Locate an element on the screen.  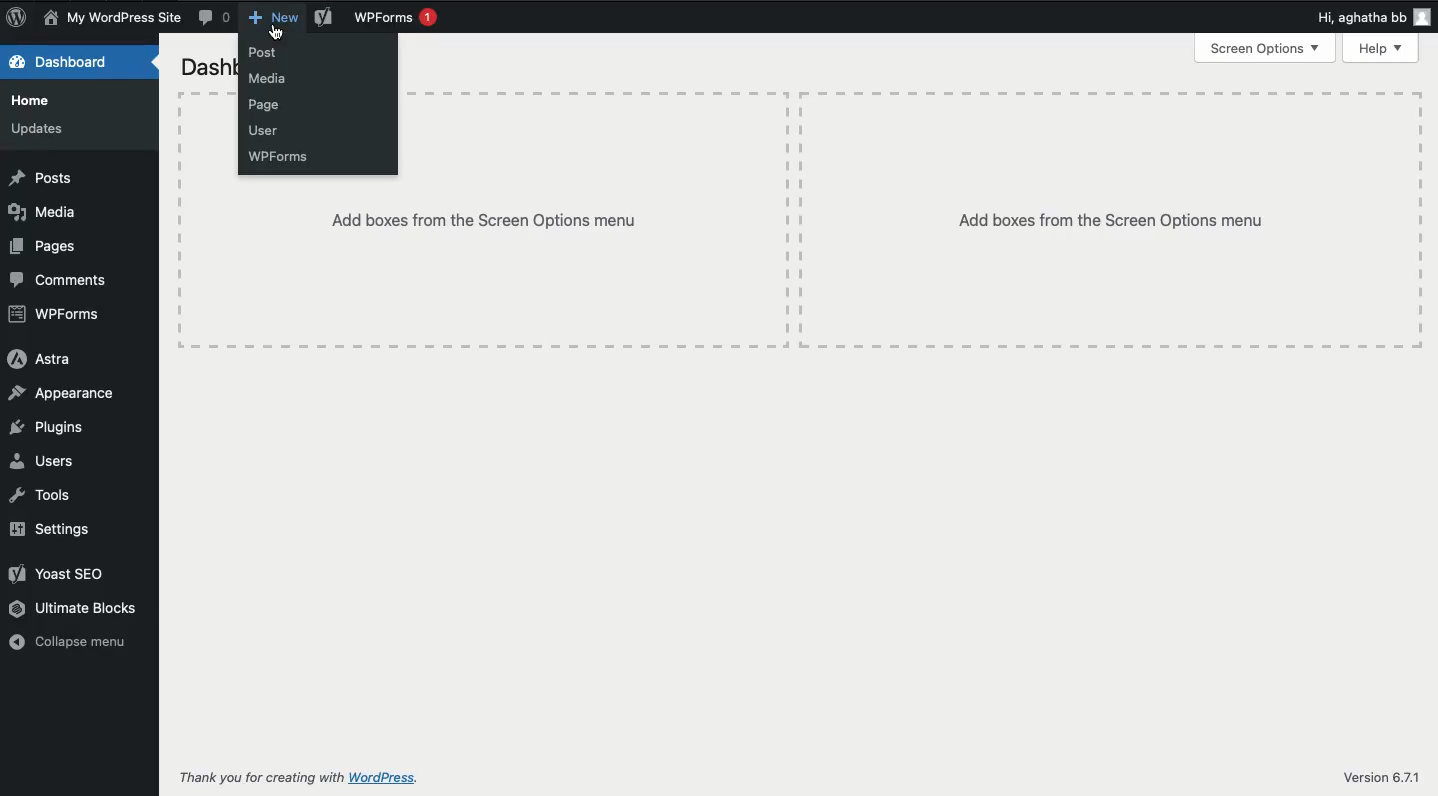
Pages is located at coordinates (45, 246).